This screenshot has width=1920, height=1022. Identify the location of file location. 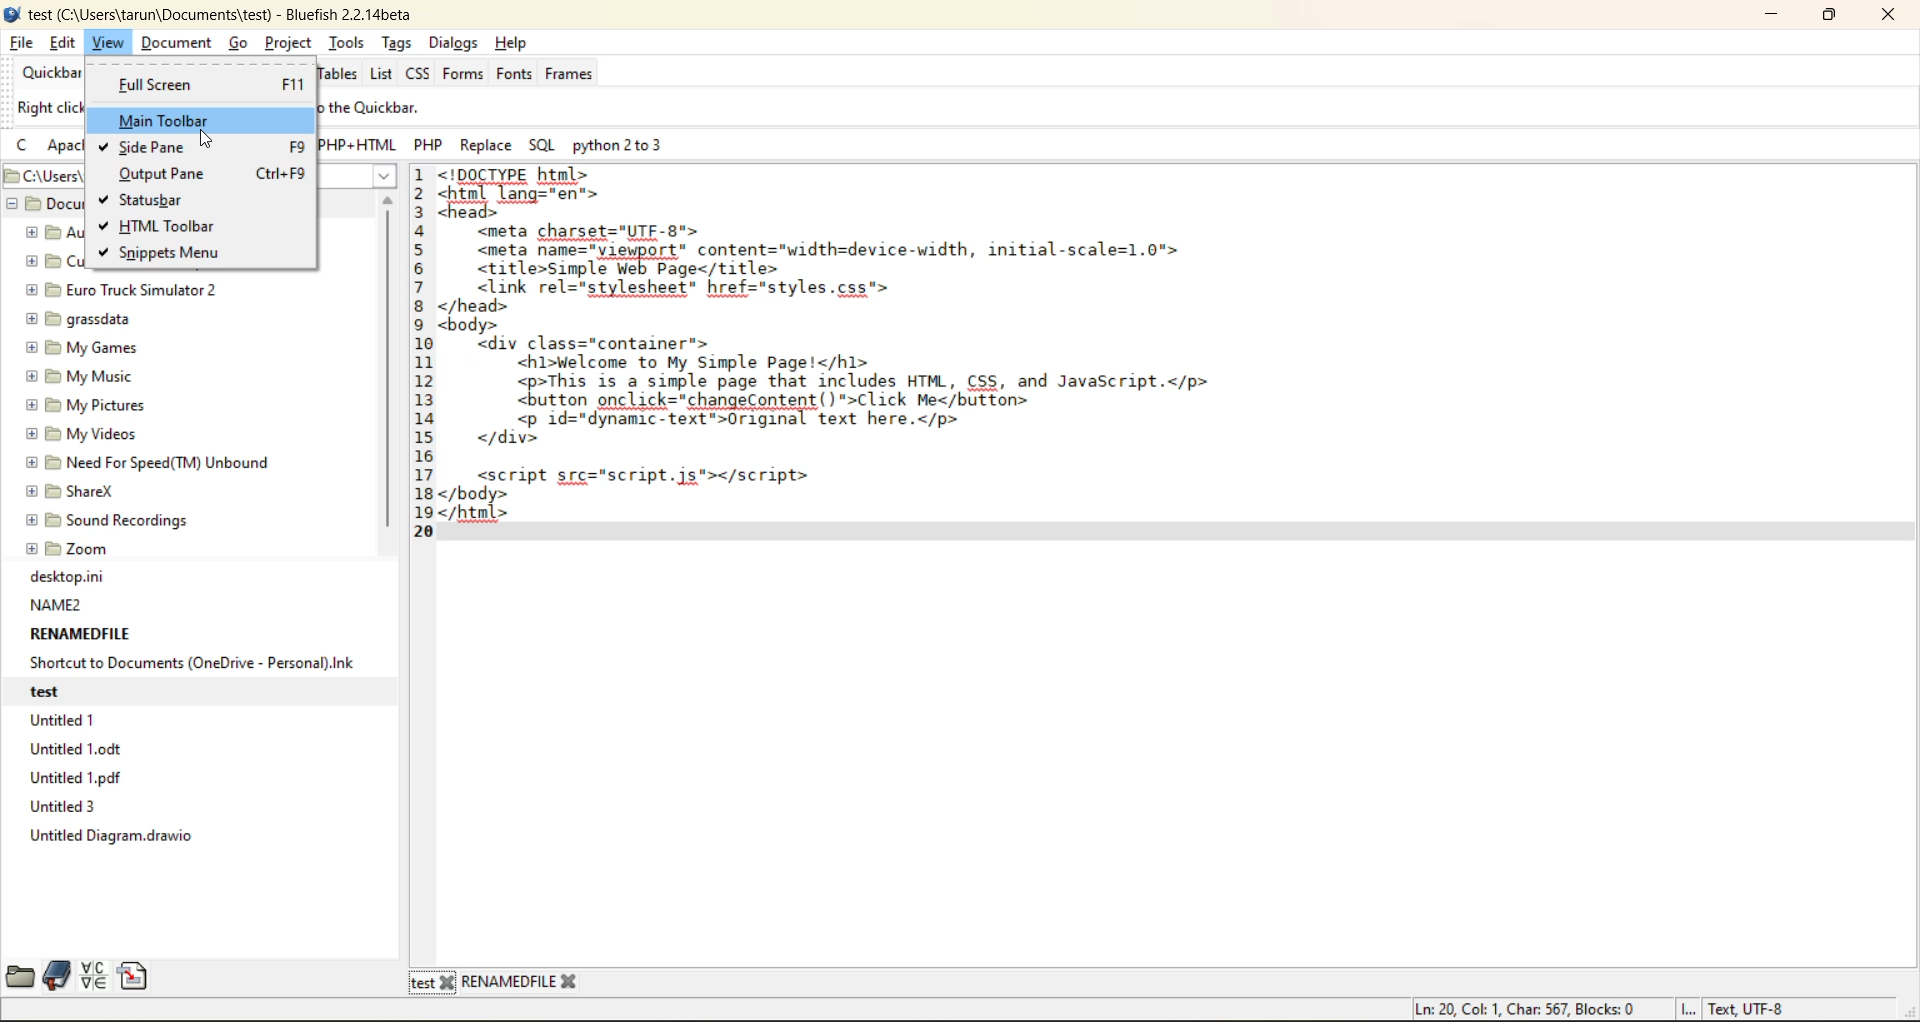
(41, 175).